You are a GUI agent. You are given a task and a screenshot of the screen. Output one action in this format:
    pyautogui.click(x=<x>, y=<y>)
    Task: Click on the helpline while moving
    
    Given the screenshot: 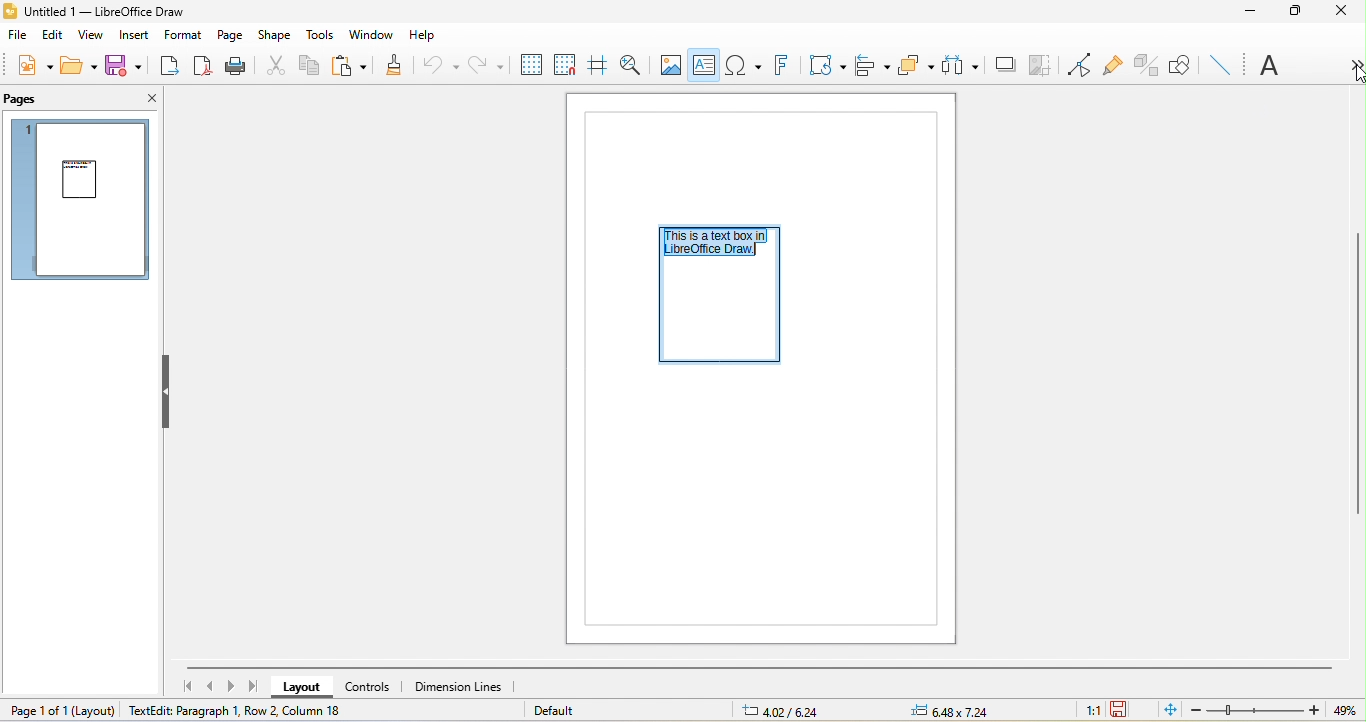 What is the action you would take?
    pyautogui.click(x=596, y=65)
    